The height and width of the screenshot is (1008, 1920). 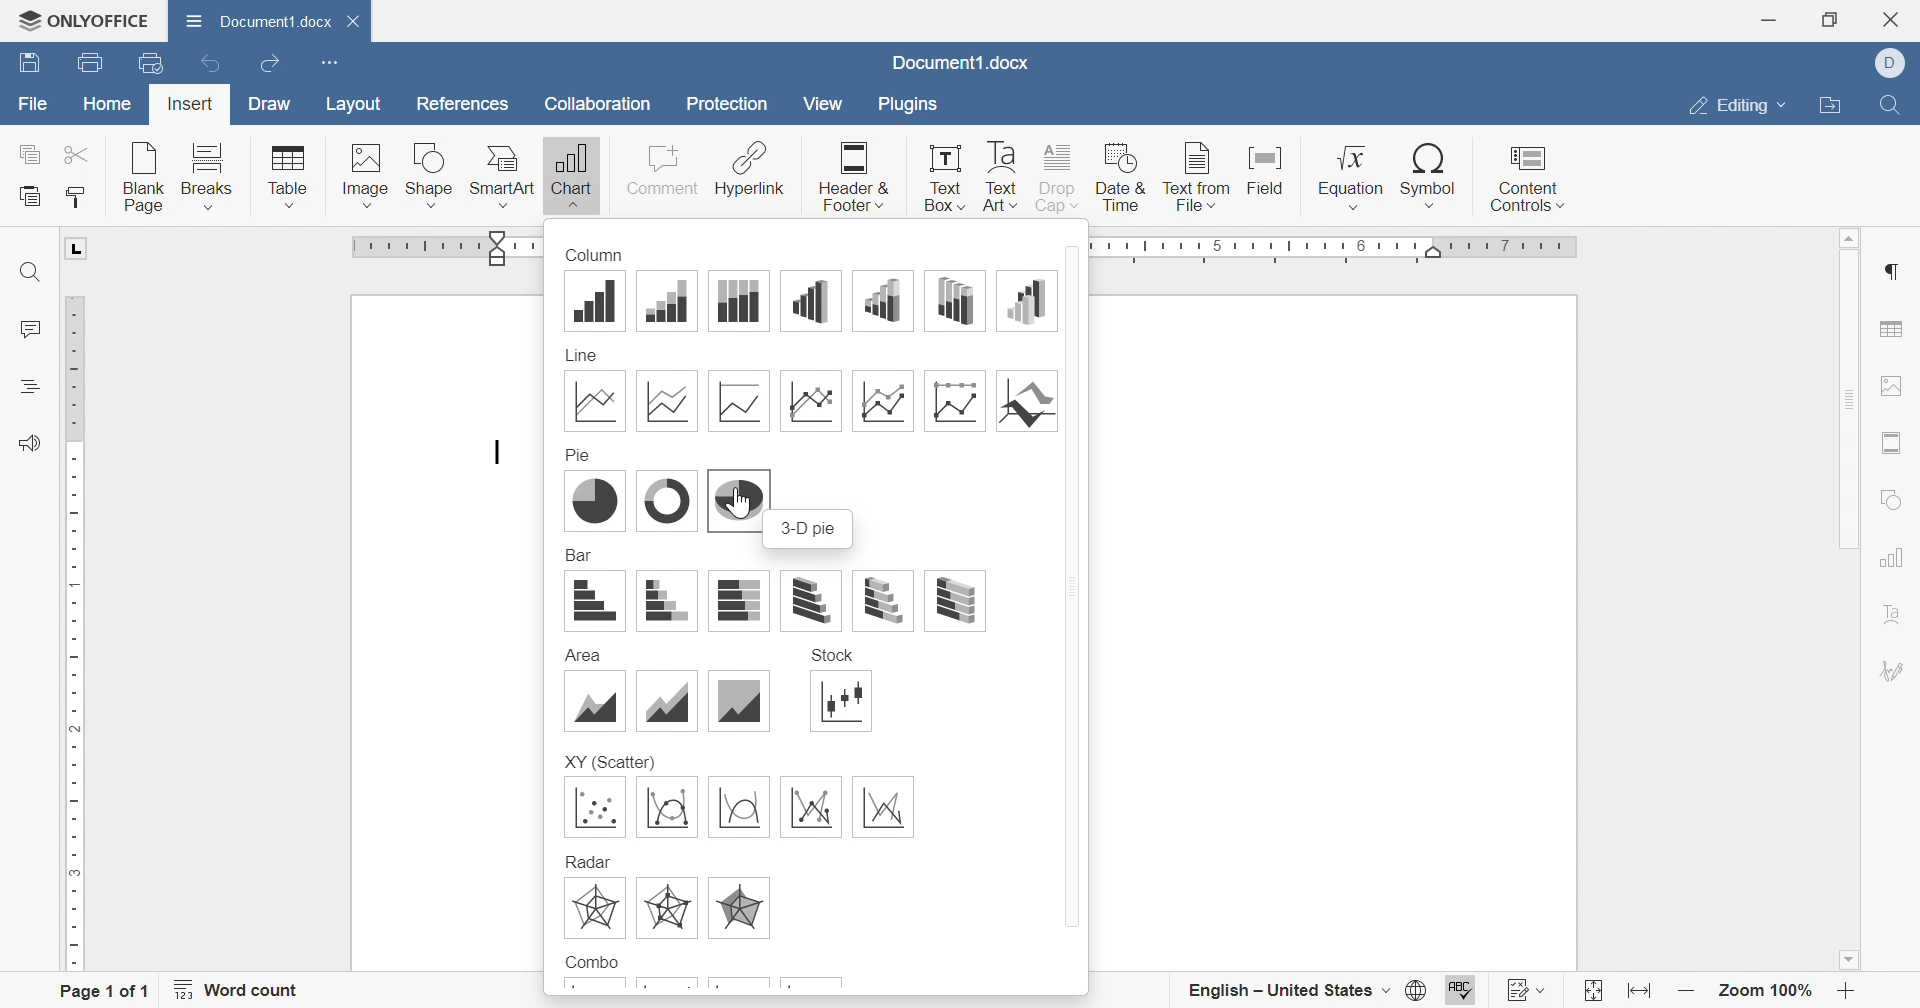 I want to click on Spell Checking, so click(x=1463, y=989).